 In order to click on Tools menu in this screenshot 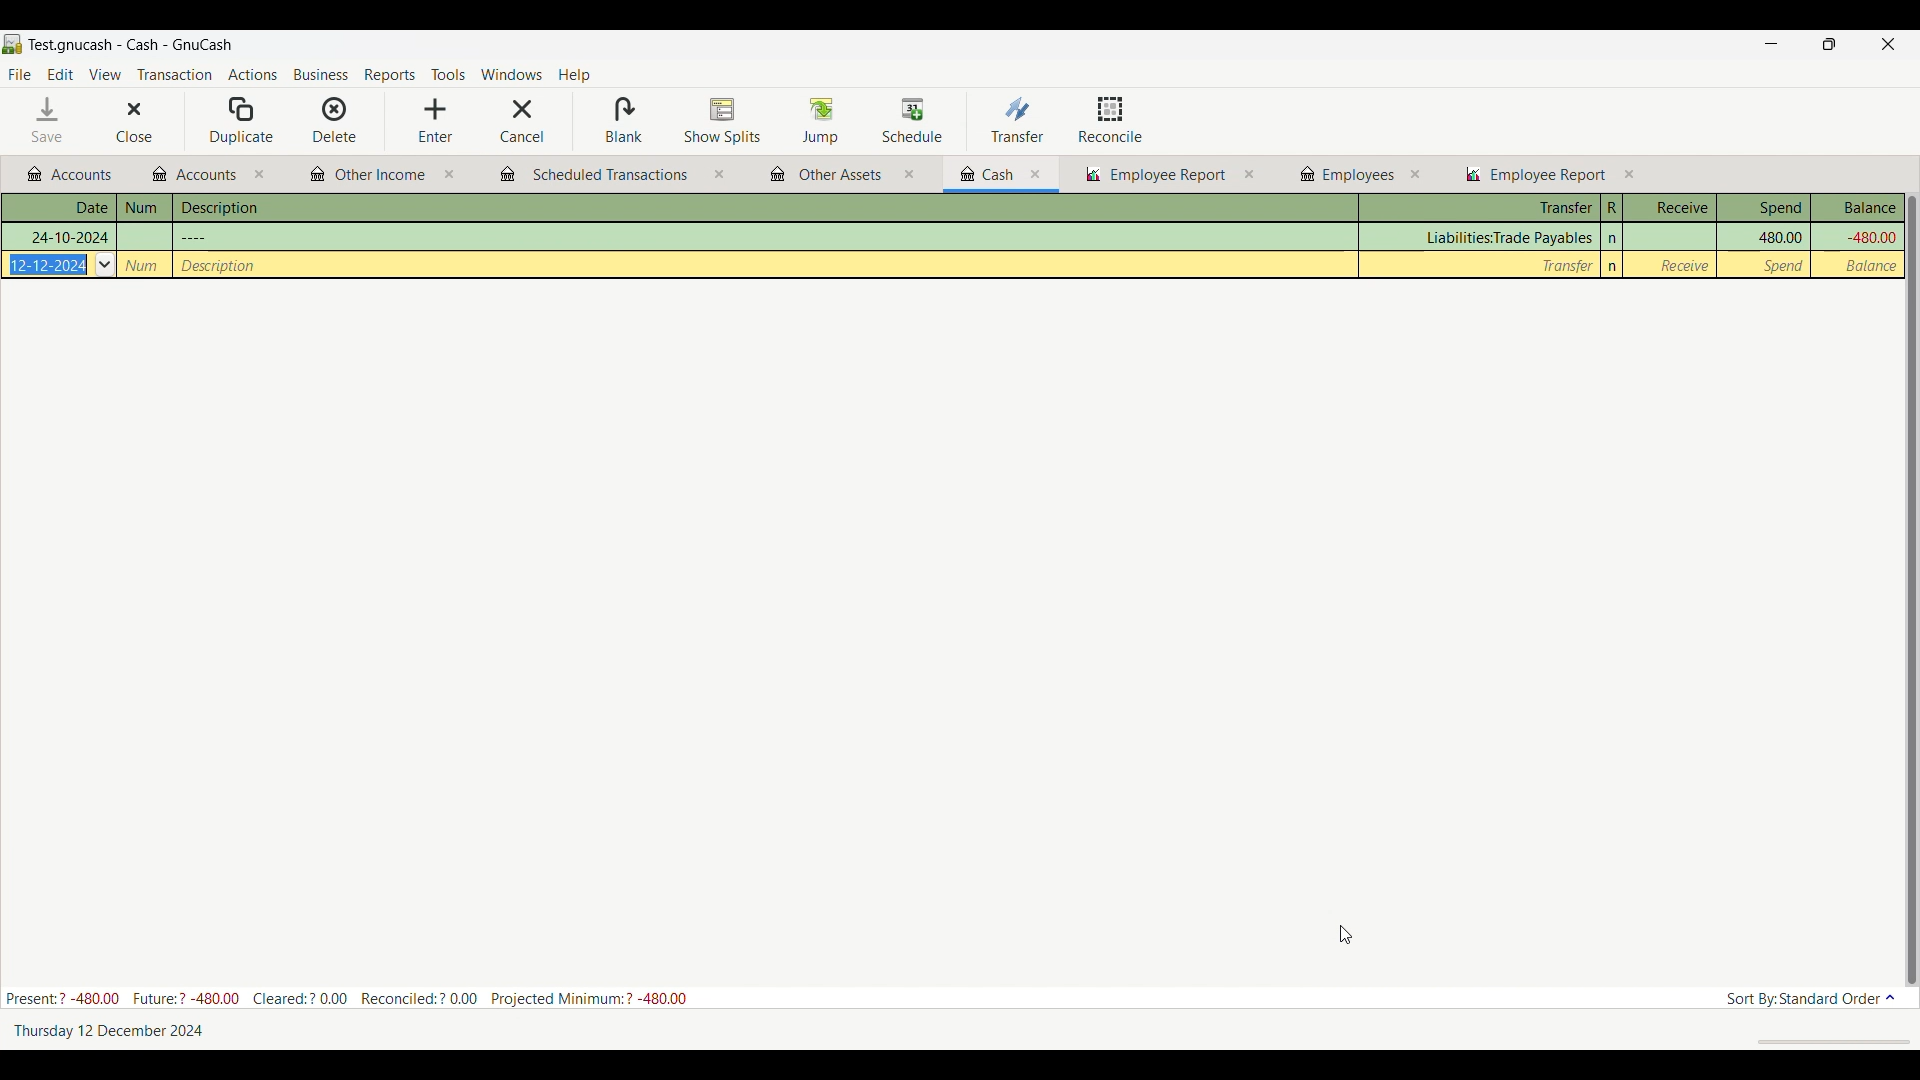, I will do `click(448, 74)`.